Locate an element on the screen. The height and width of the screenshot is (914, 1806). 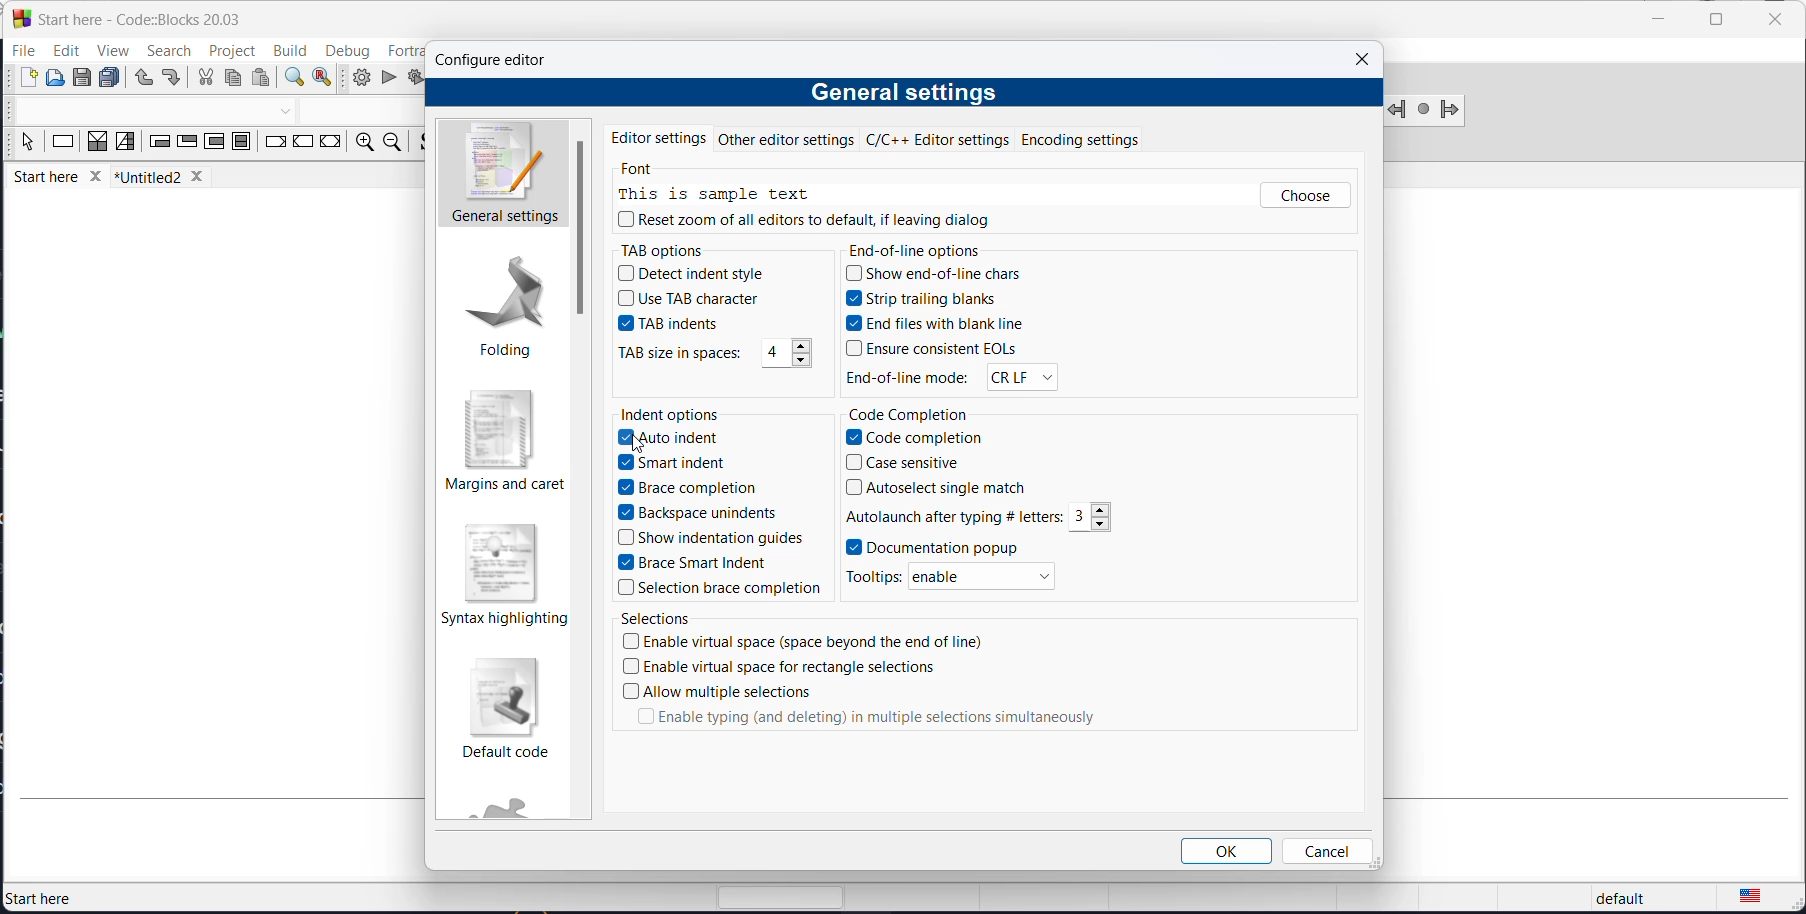
other editing settings is located at coordinates (787, 140).